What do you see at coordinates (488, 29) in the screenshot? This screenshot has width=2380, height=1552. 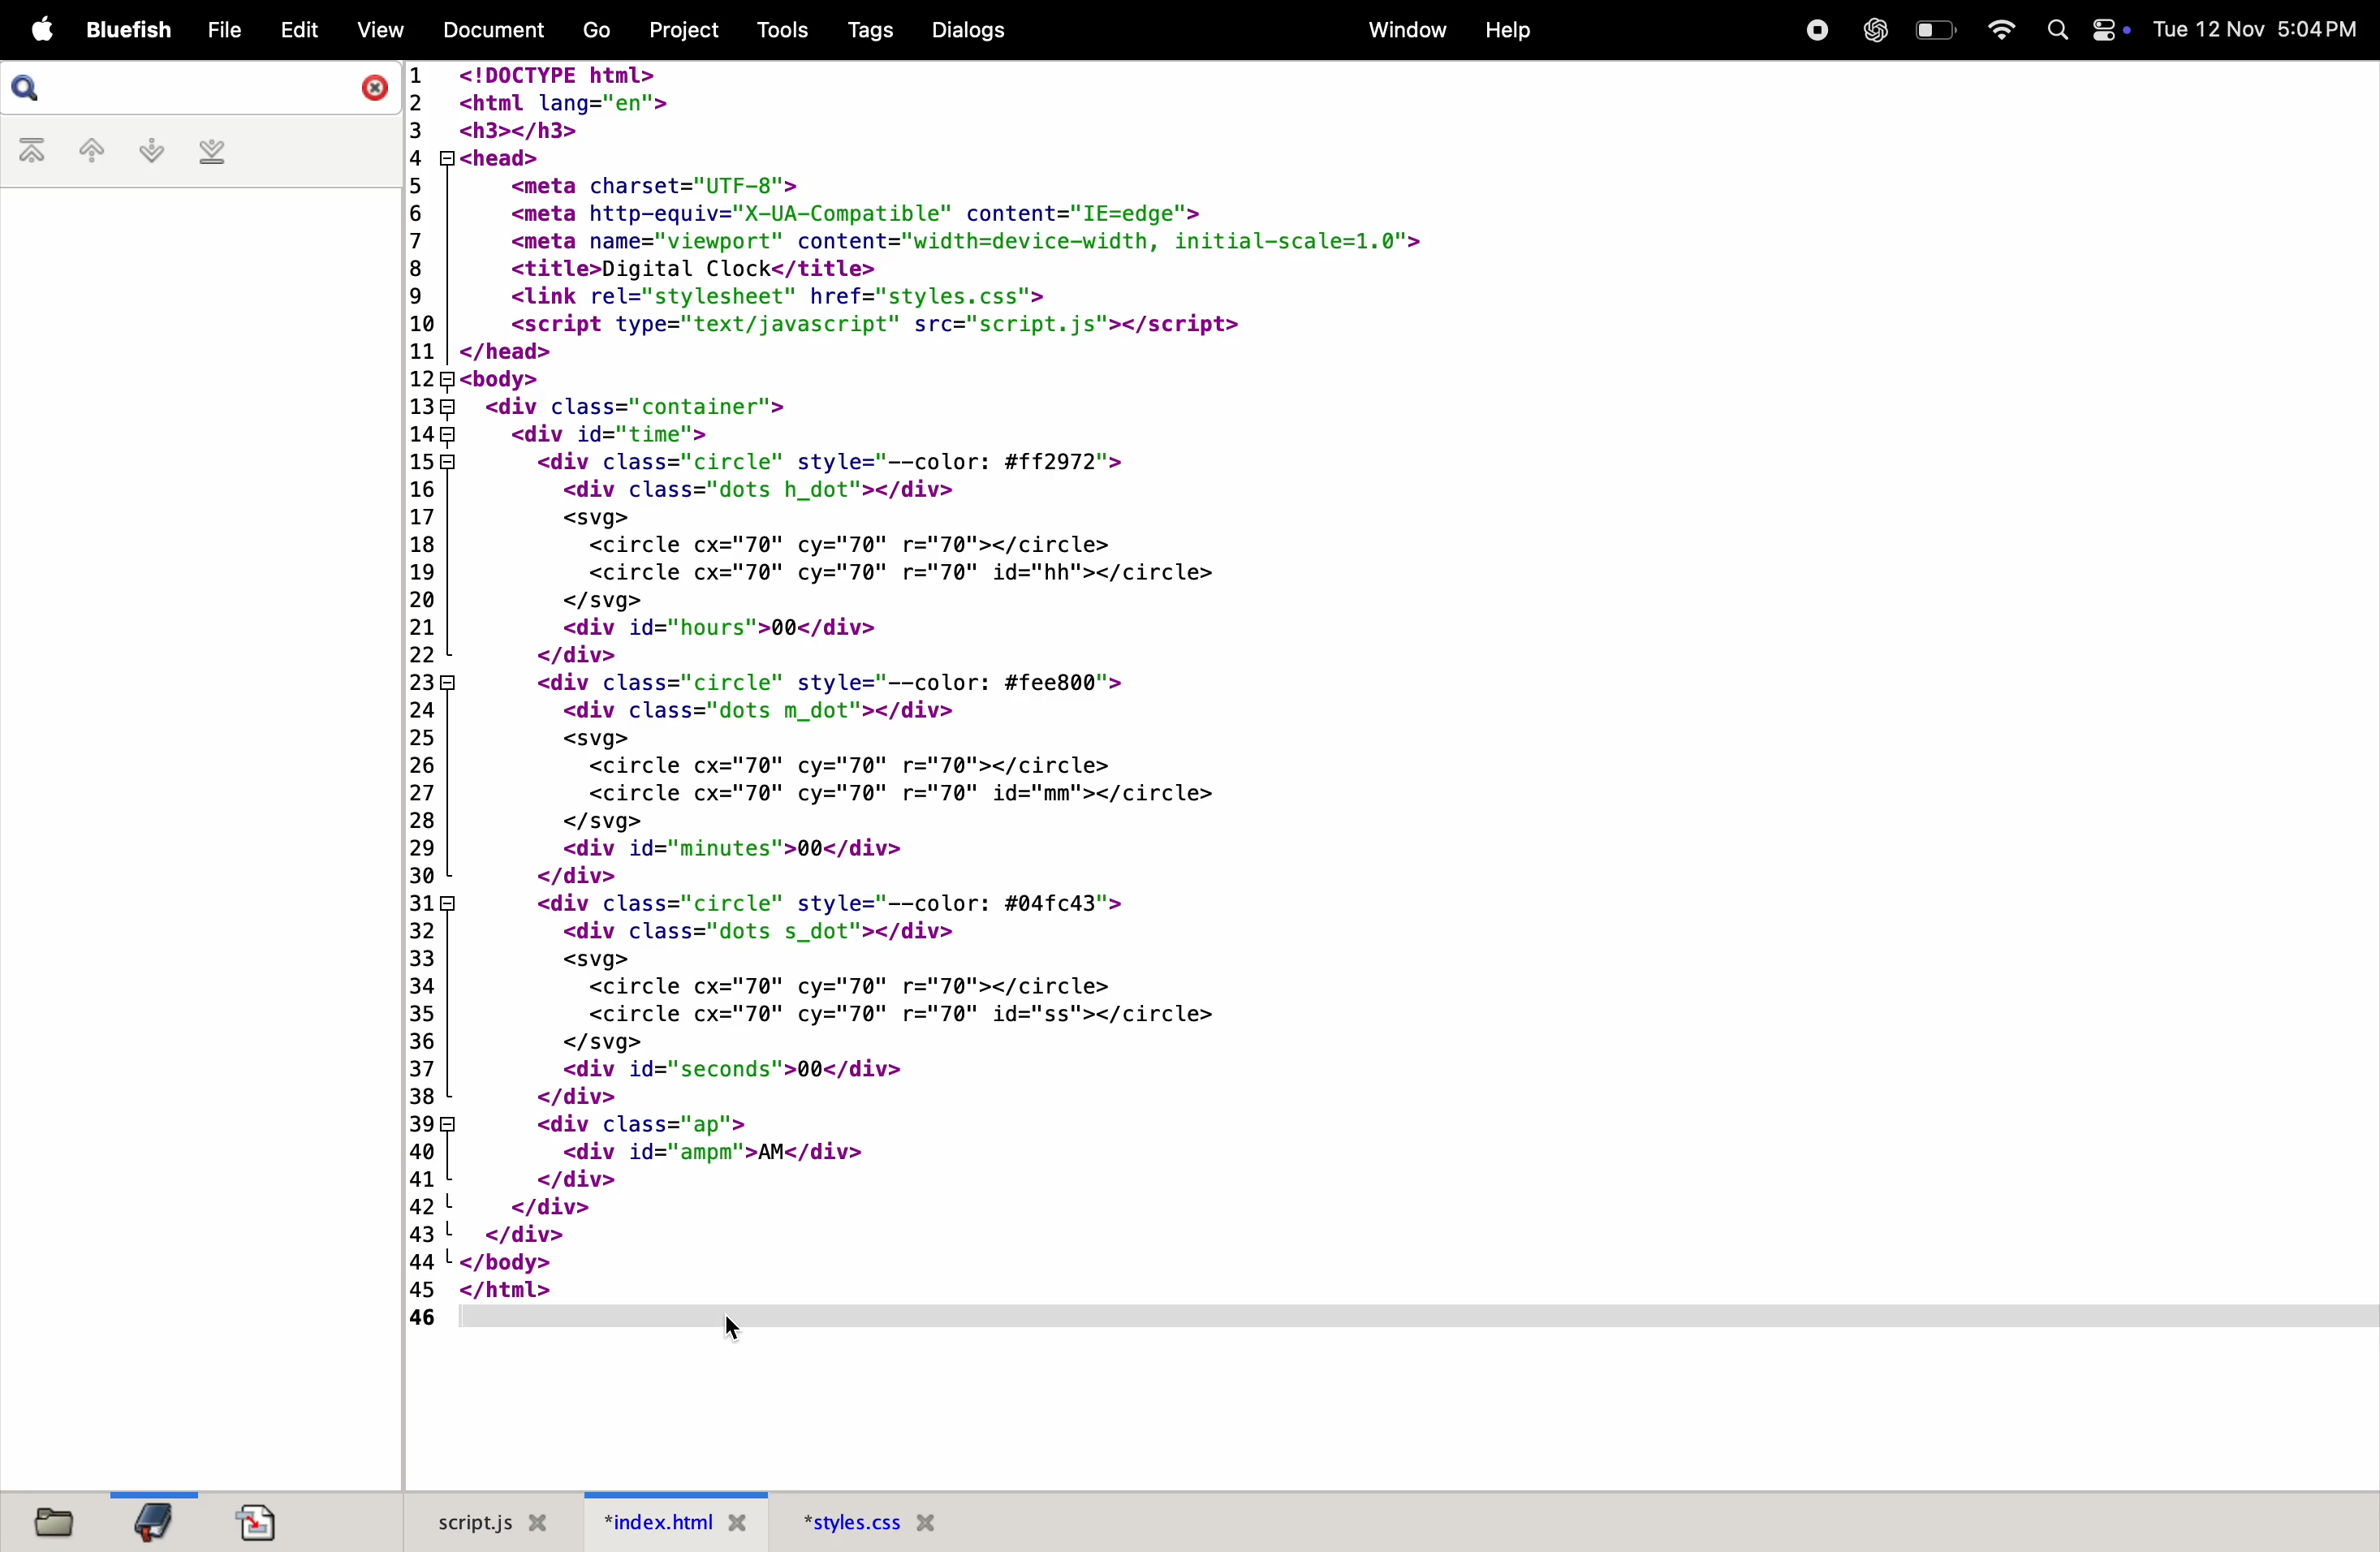 I see `document` at bounding box center [488, 29].